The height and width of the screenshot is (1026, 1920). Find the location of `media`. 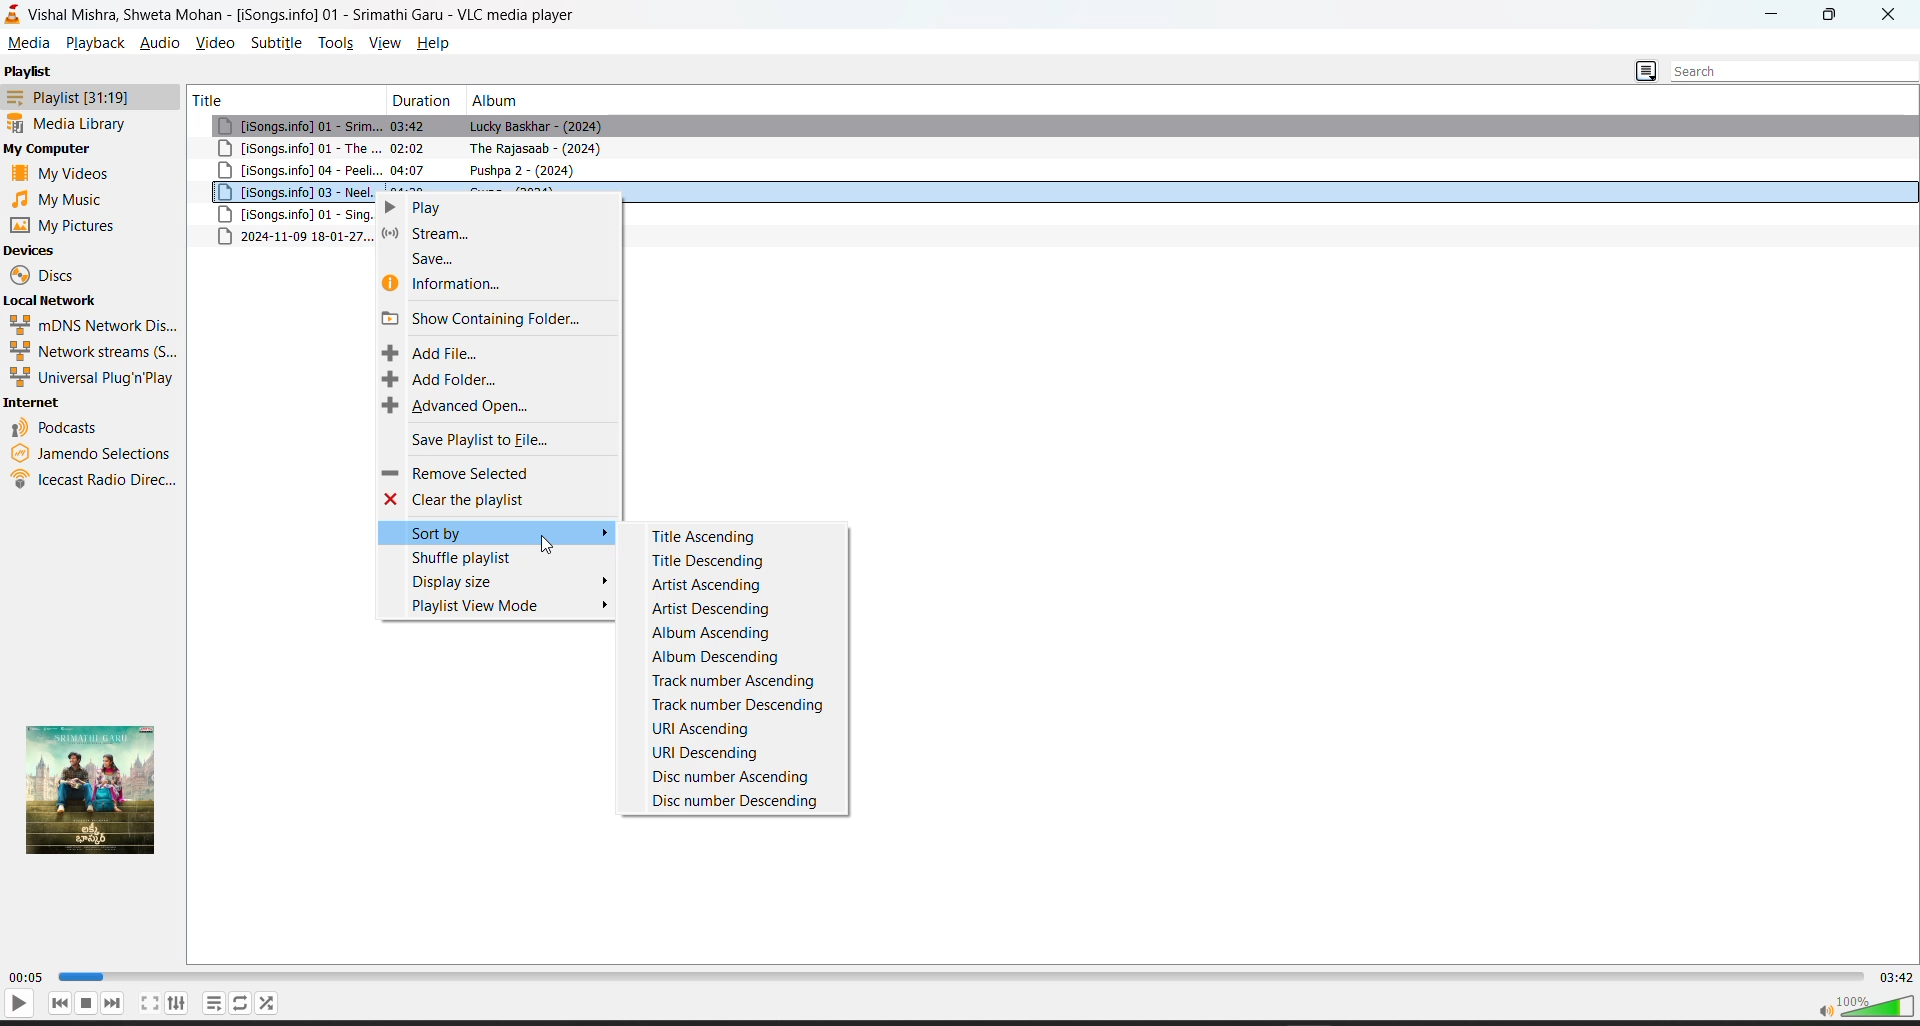

media is located at coordinates (28, 44).